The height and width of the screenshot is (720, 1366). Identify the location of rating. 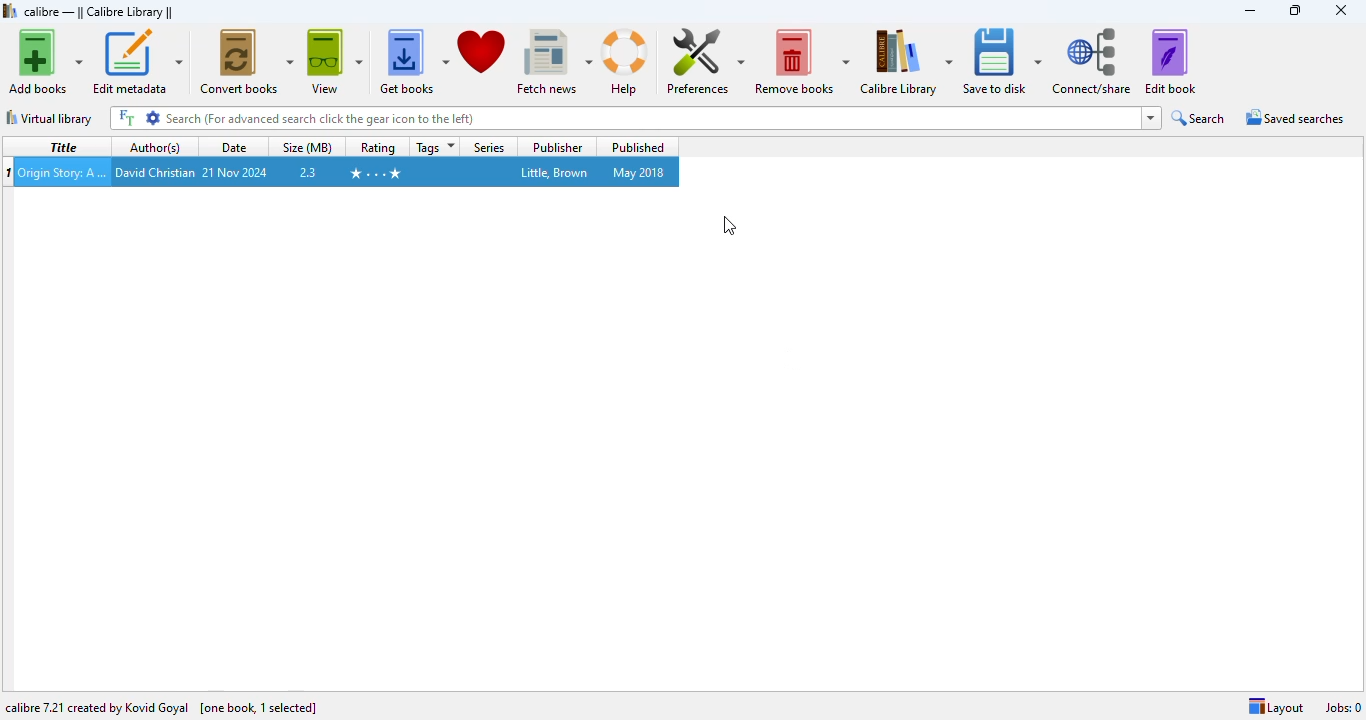
(377, 148).